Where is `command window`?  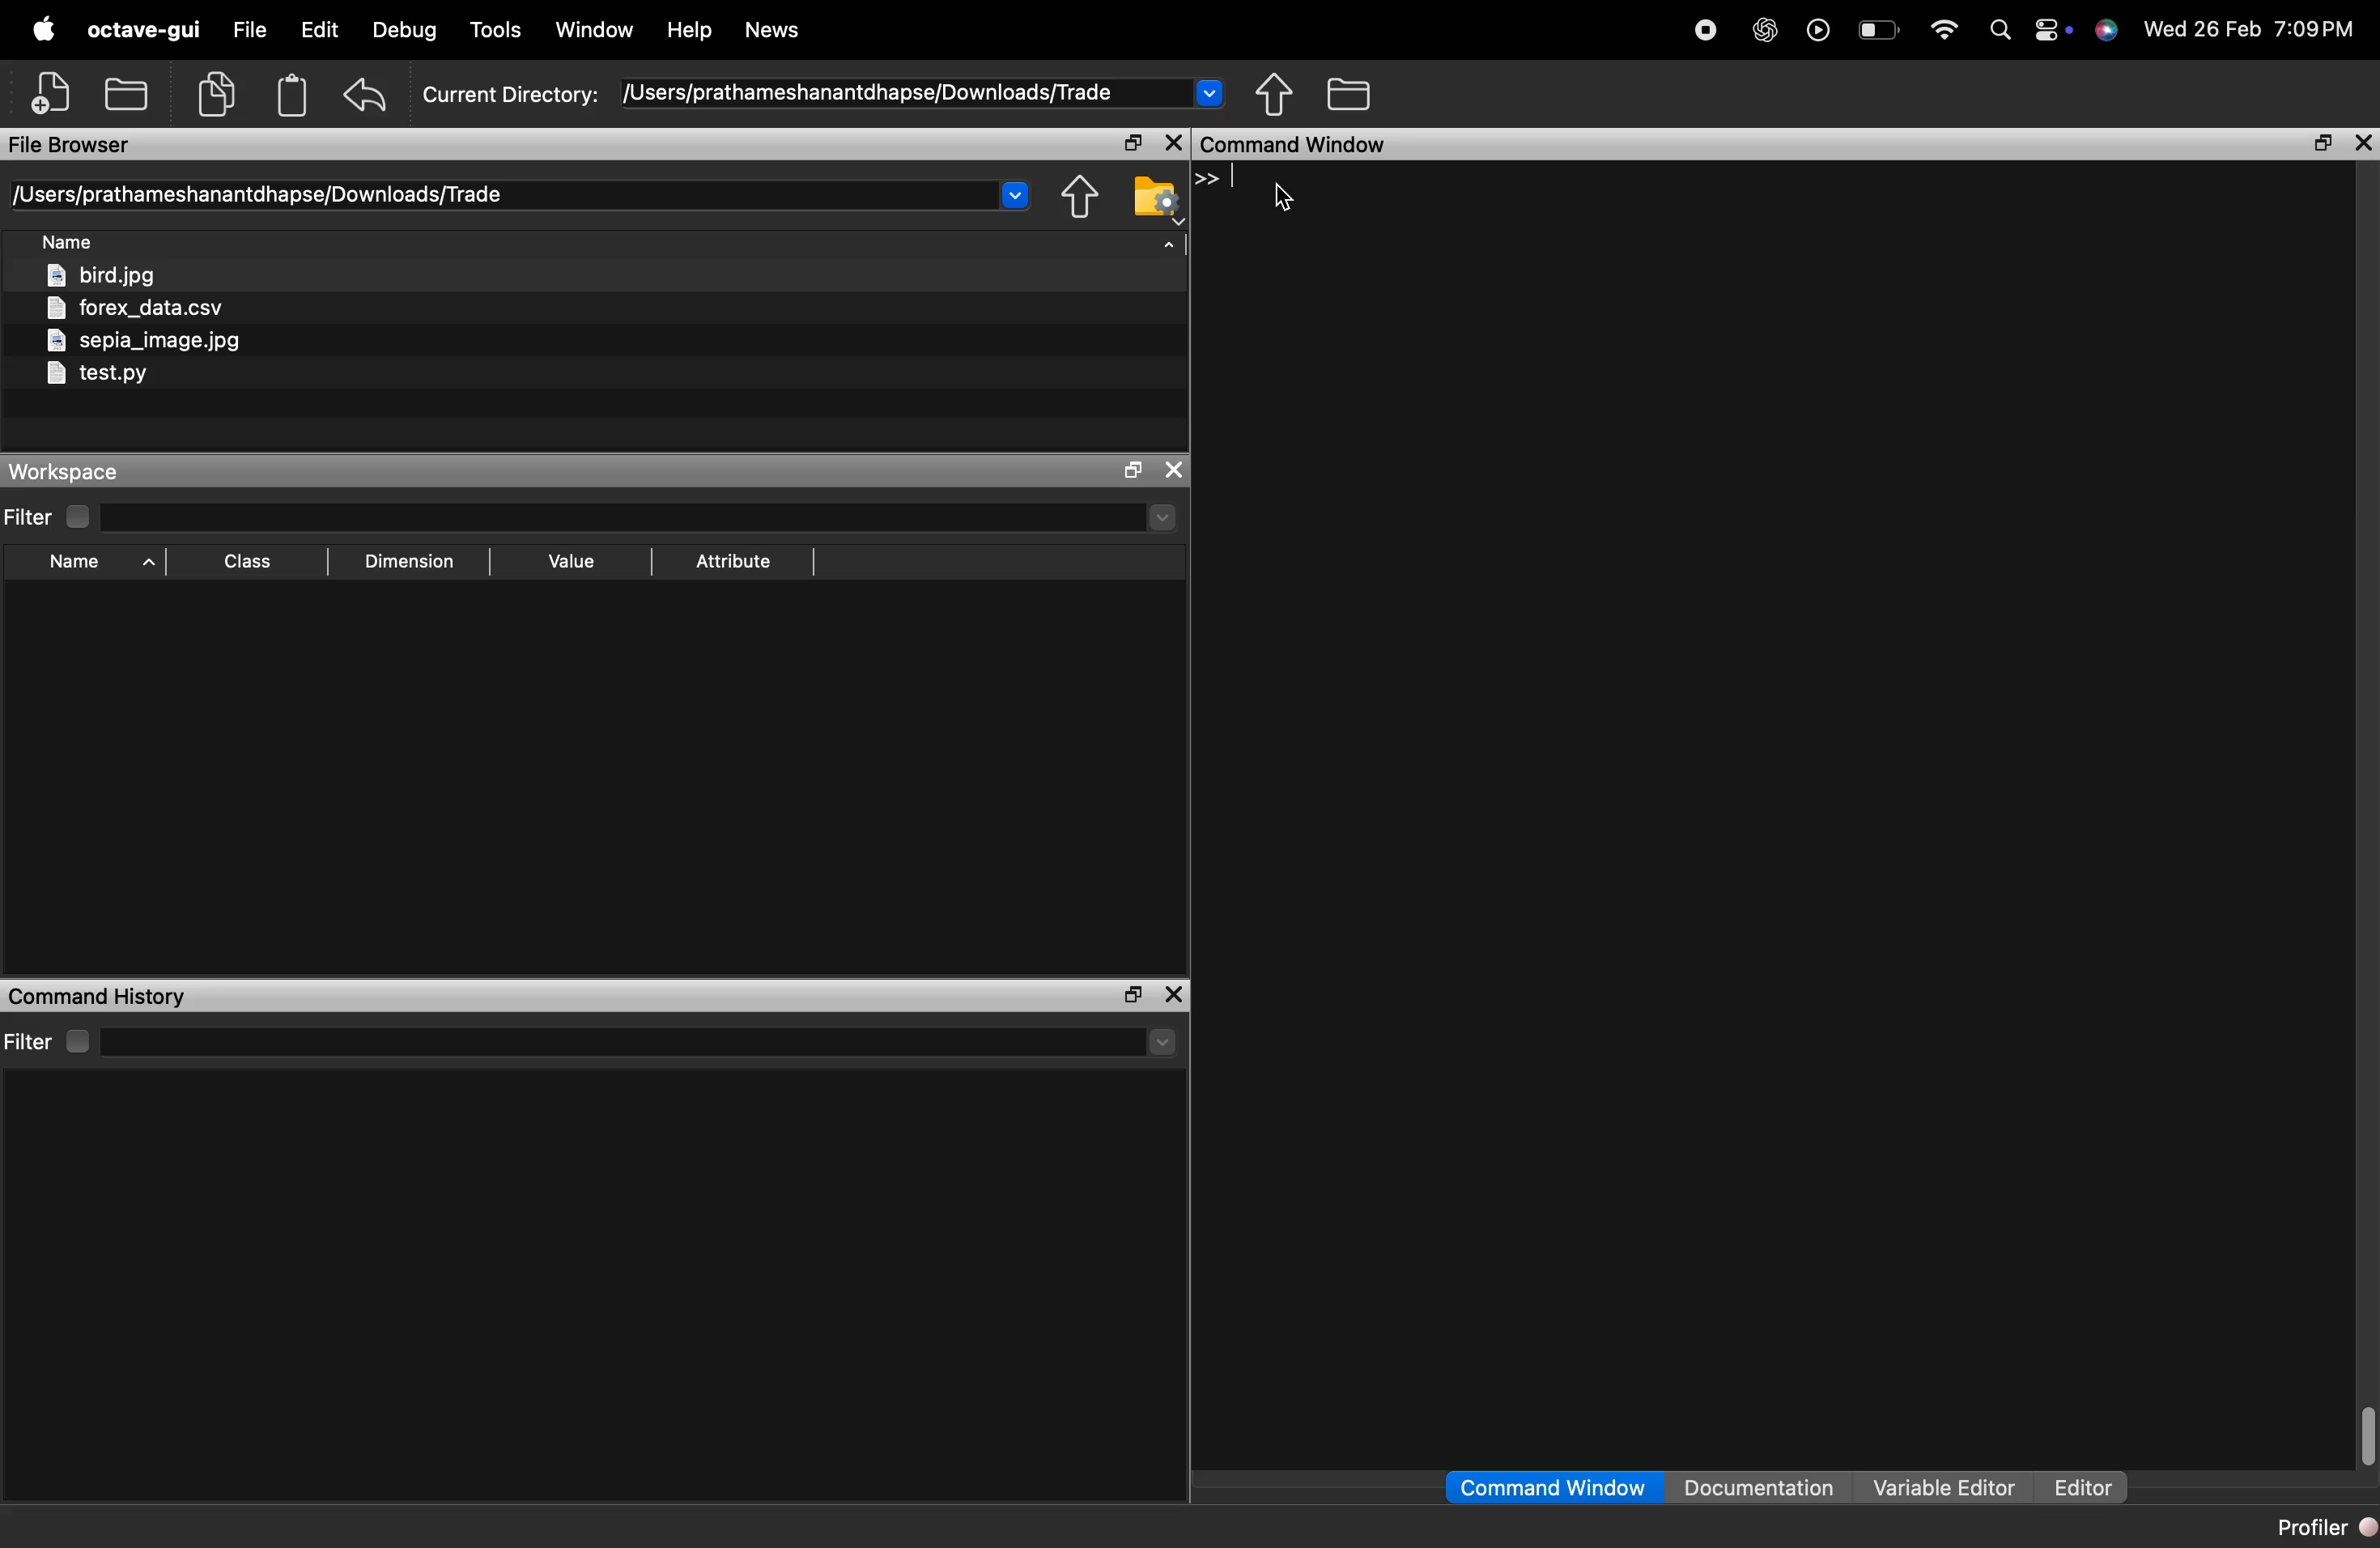 command window is located at coordinates (1322, 145).